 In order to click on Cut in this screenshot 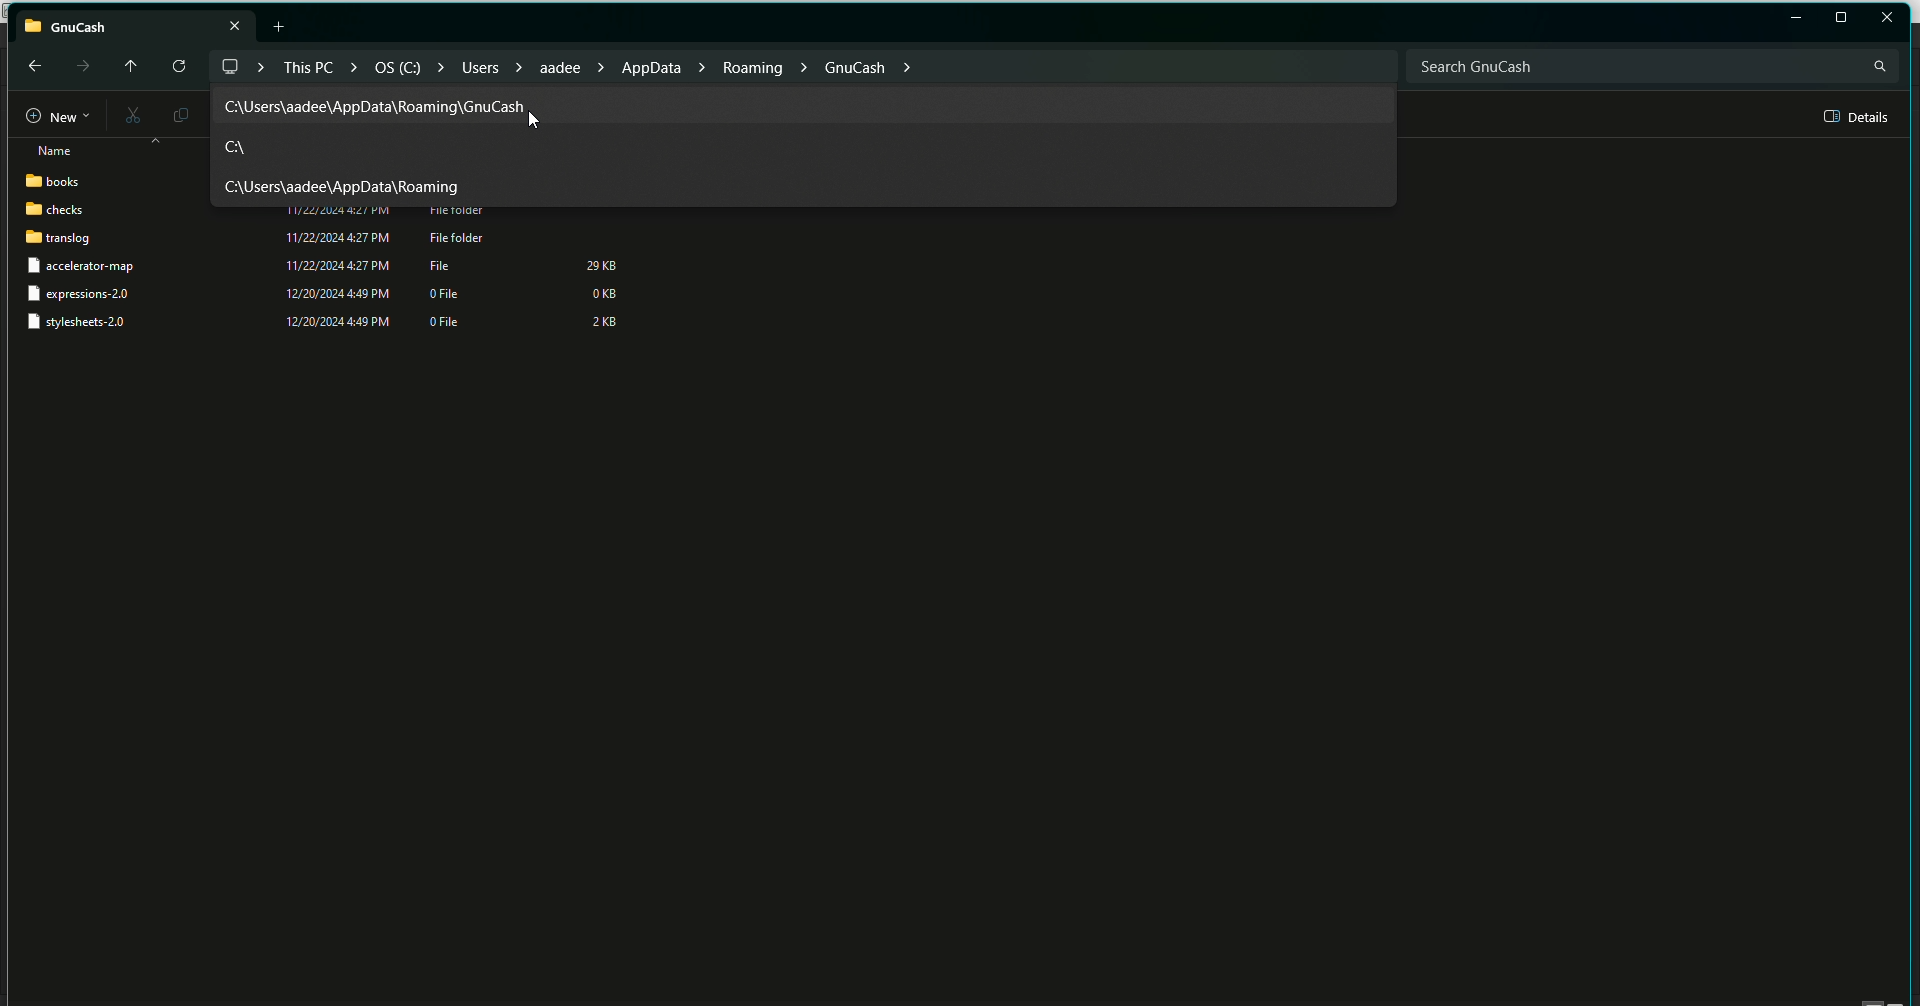, I will do `click(129, 117)`.